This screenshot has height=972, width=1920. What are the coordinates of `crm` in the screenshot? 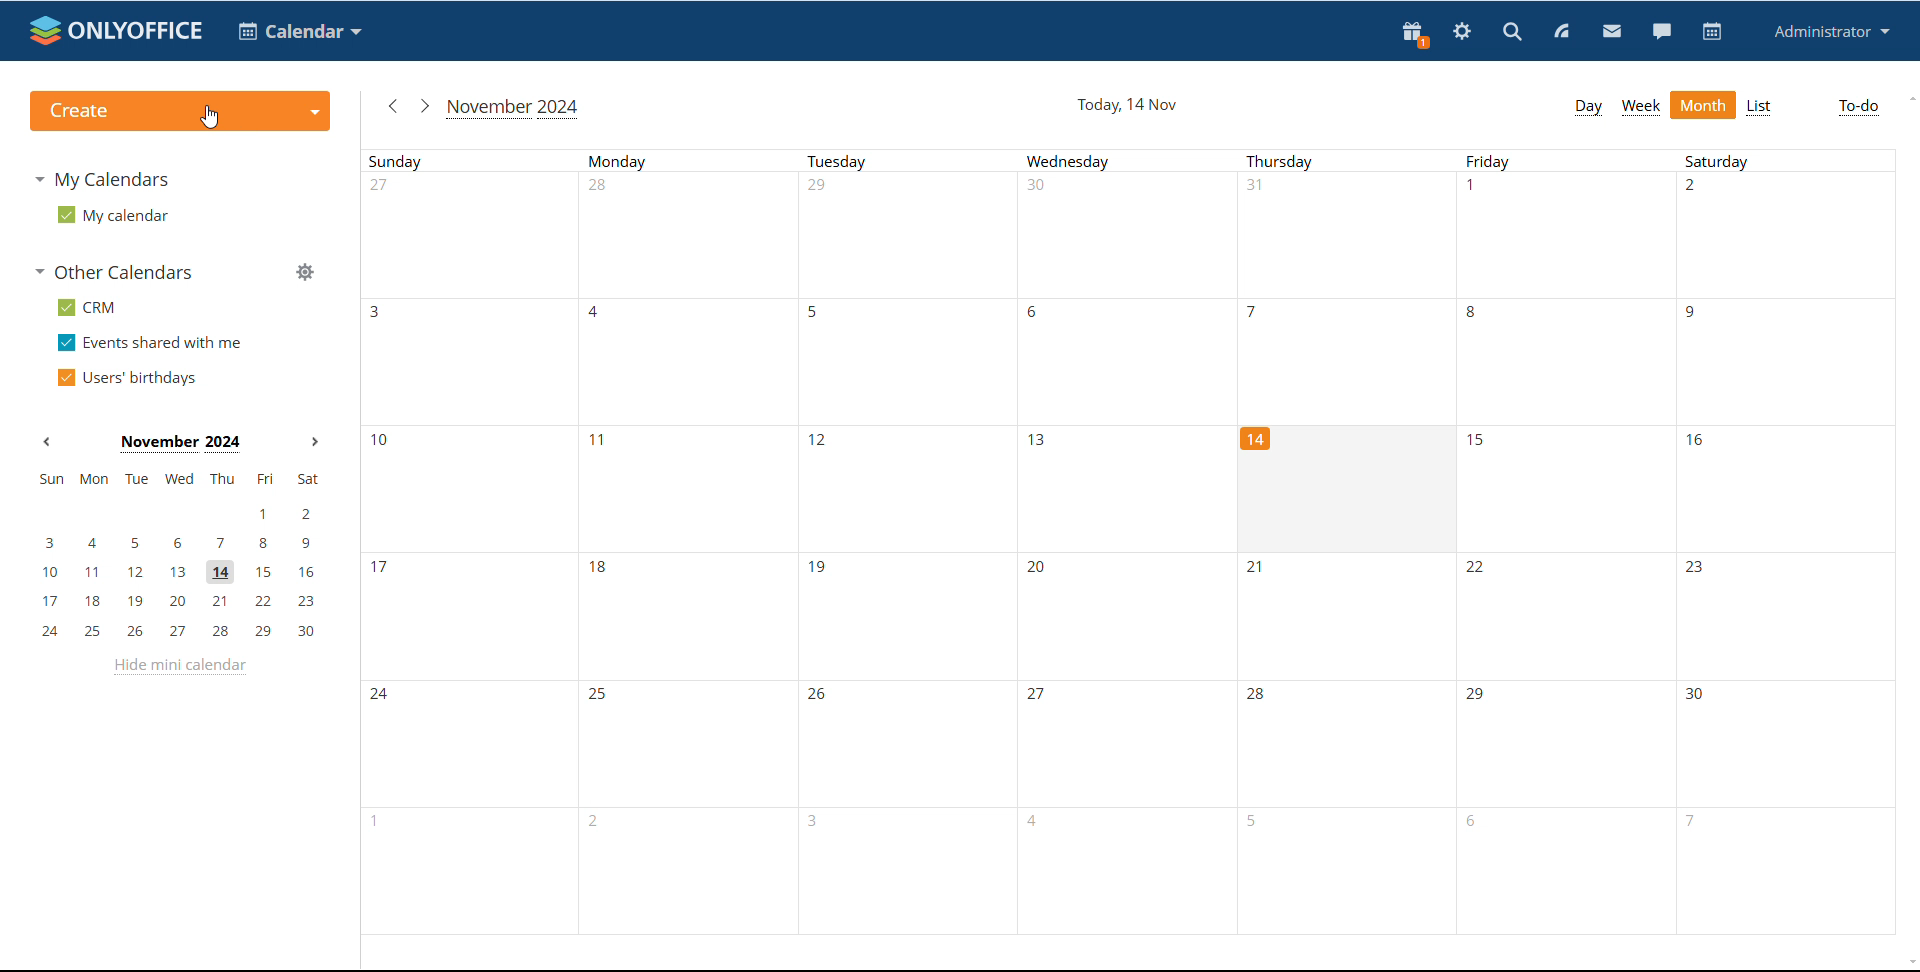 It's located at (88, 308).